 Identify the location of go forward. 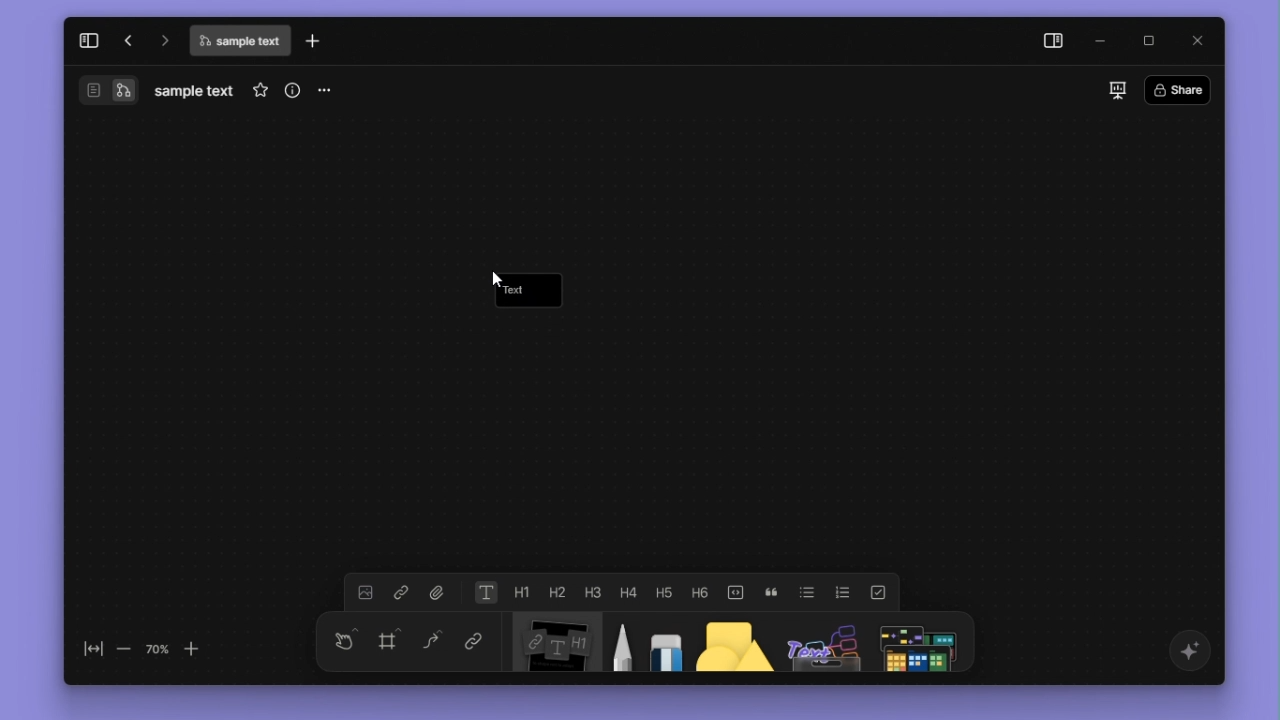
(162, 39).